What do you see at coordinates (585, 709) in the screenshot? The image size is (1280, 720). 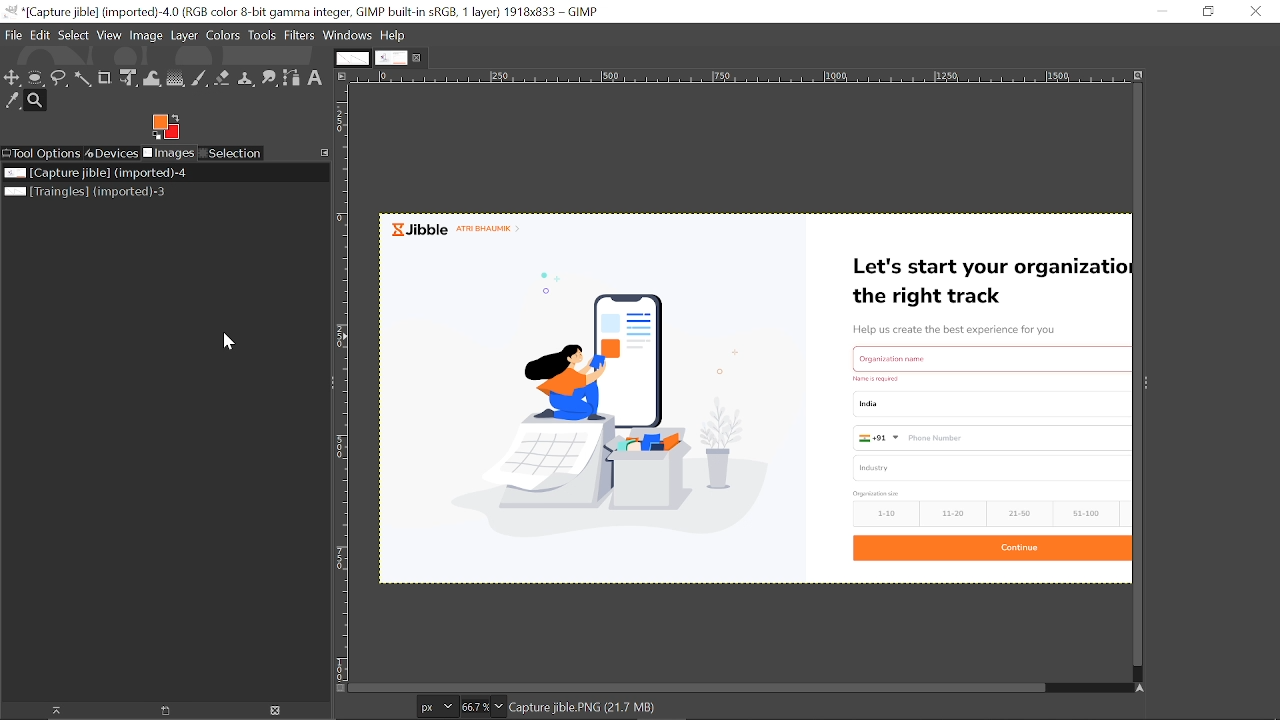 I see `Capture jible.png (21.7 mb)` at bounding box center [585, 709].